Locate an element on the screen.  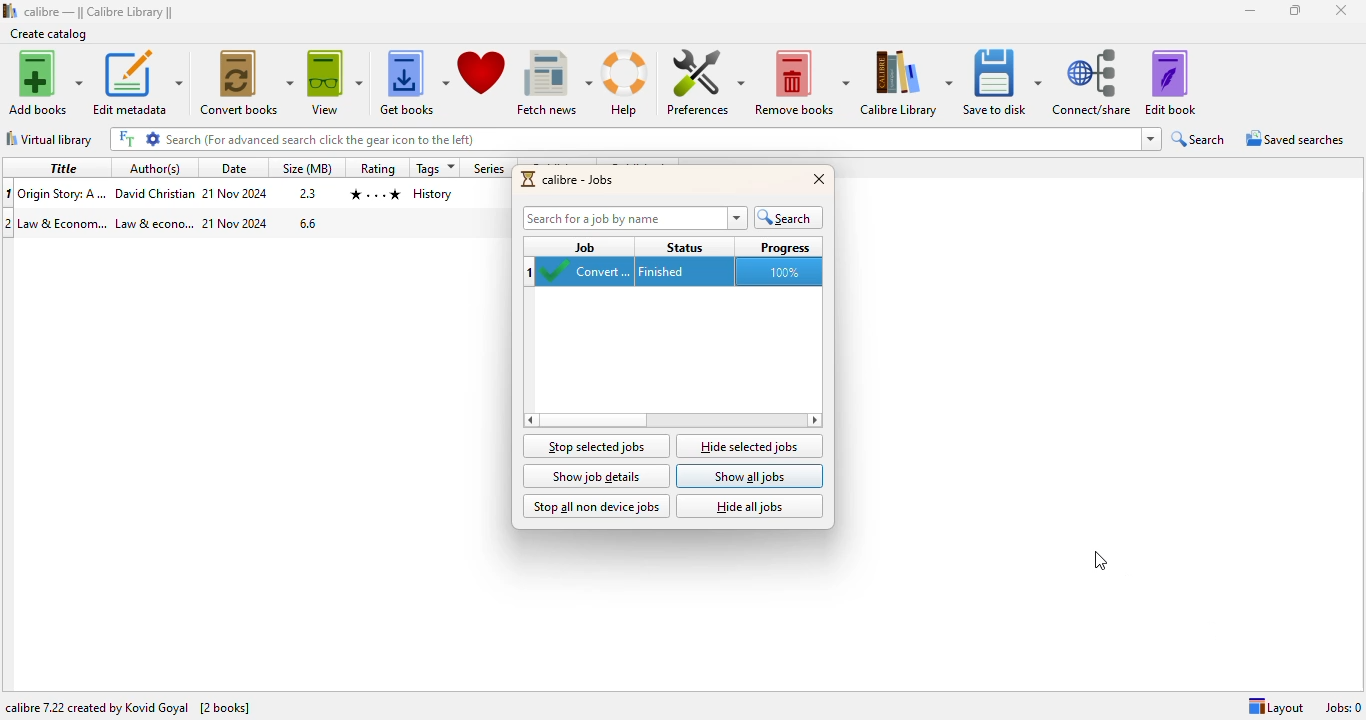
calibre library is located at coordinates (99, 12).